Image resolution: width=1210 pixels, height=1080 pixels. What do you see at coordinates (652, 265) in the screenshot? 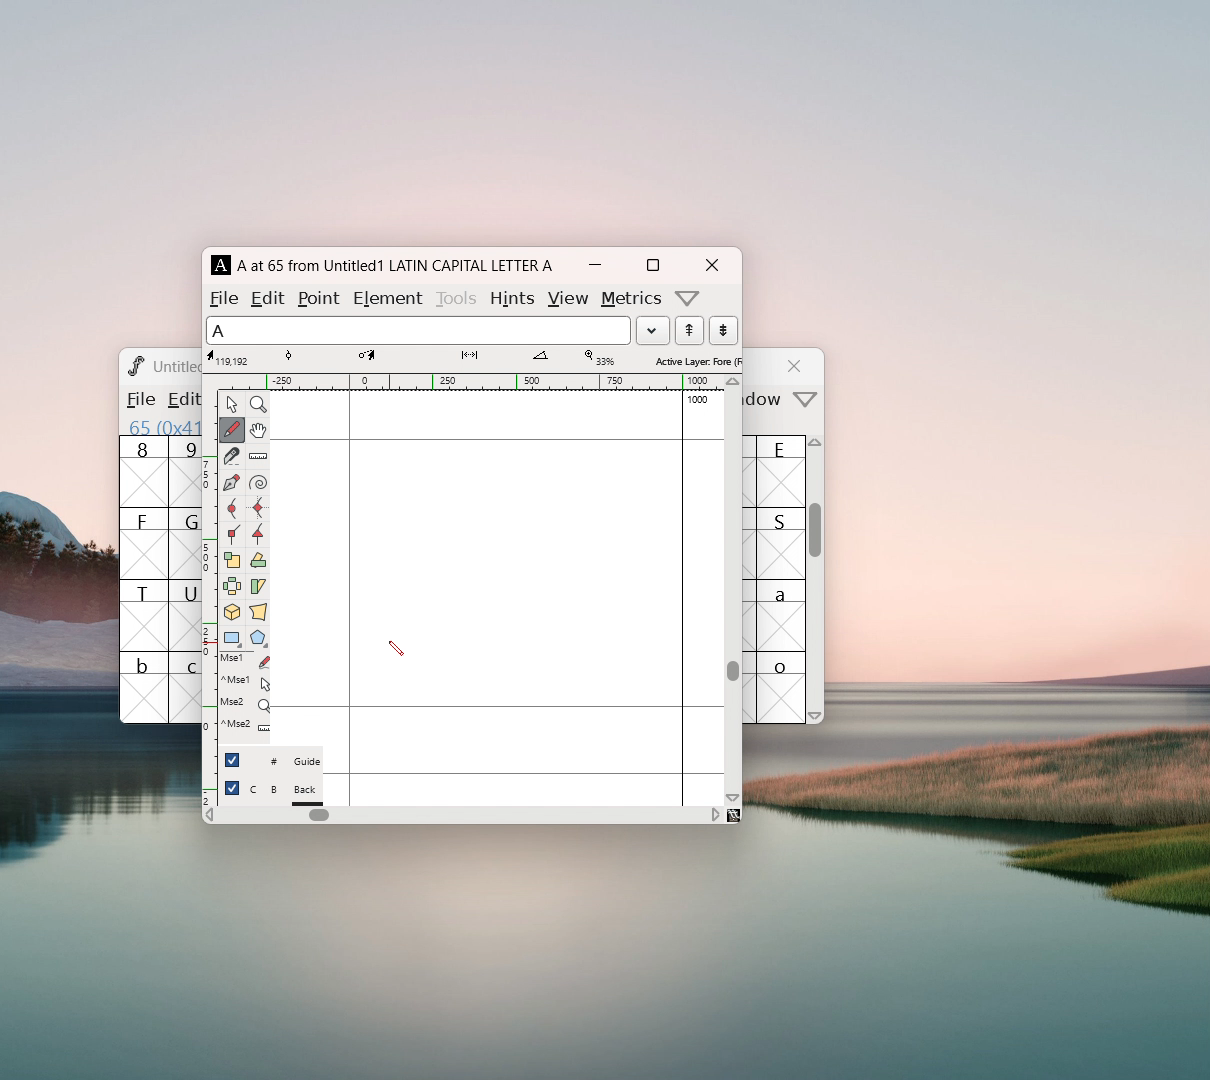
I see `maximize` at bounding box center [652, 265].